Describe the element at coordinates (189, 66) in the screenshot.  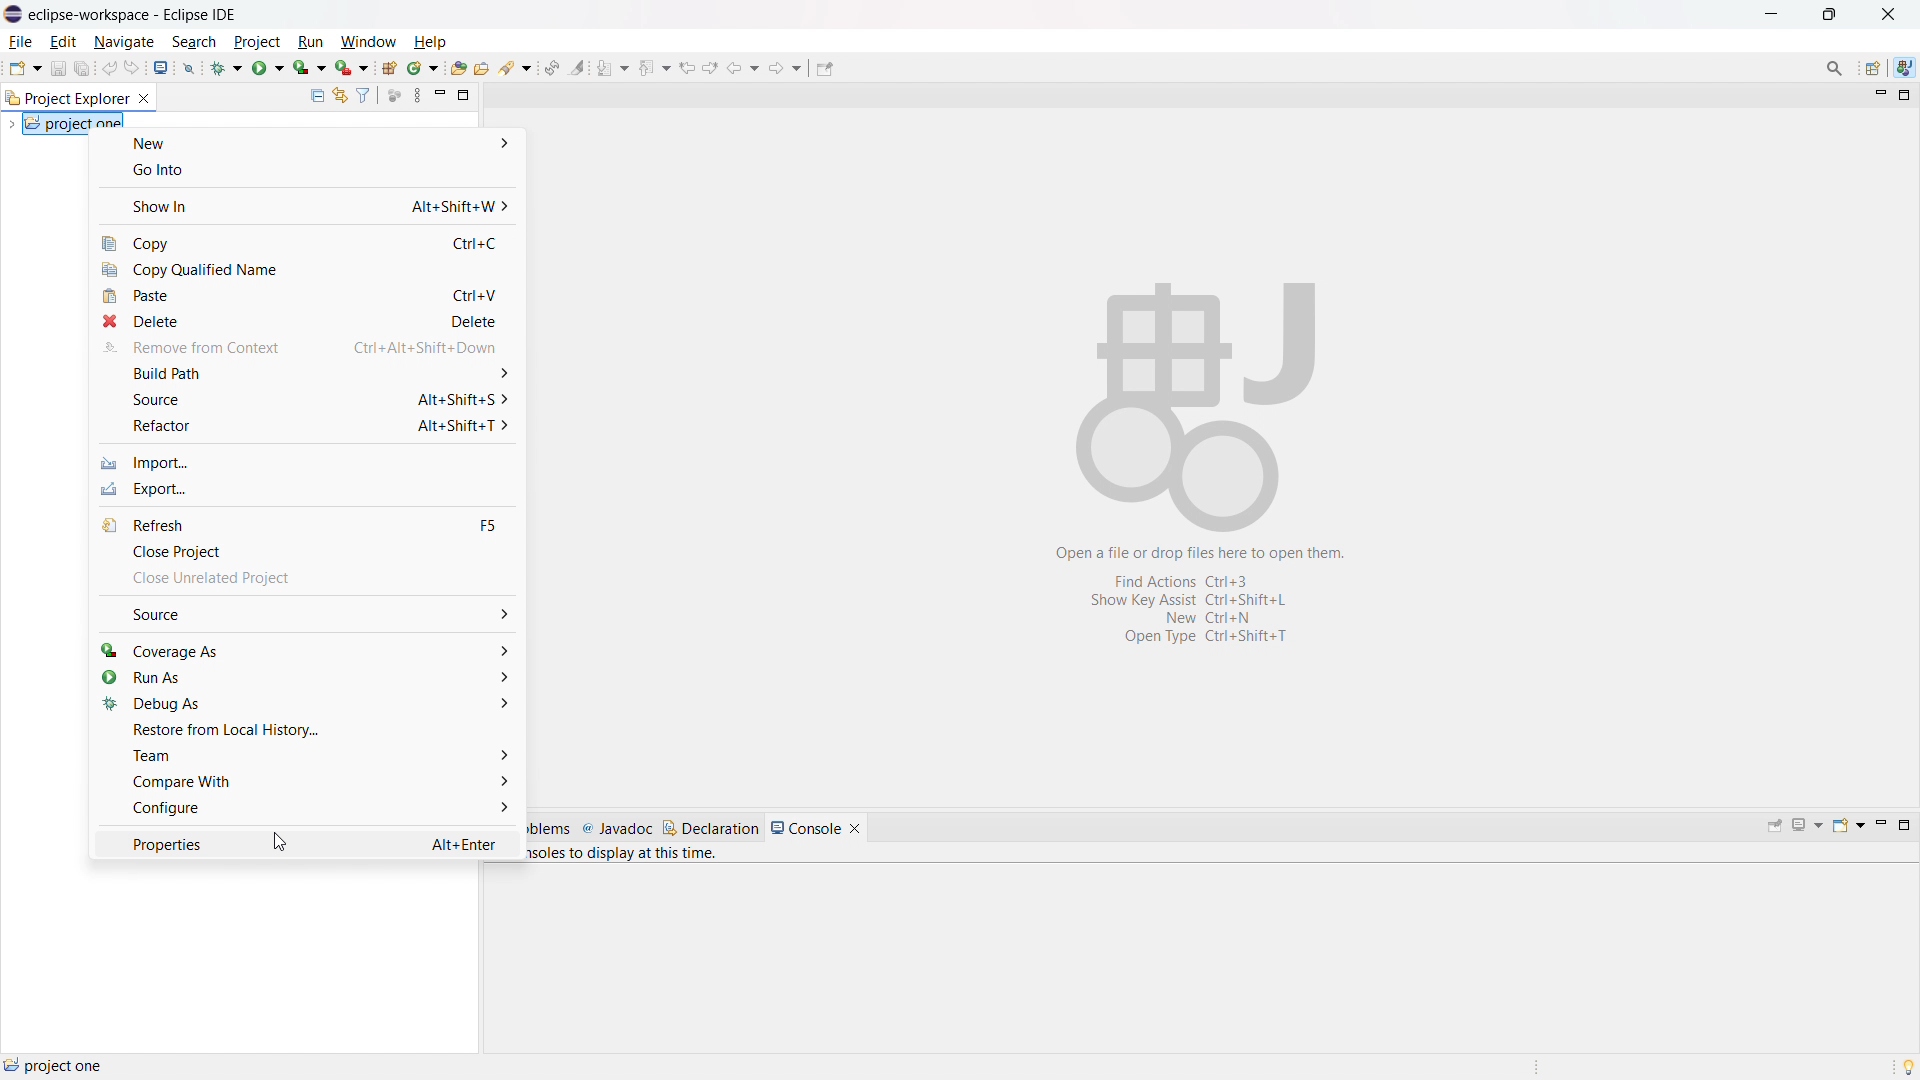
I see `skip all breakpoint` at that location.